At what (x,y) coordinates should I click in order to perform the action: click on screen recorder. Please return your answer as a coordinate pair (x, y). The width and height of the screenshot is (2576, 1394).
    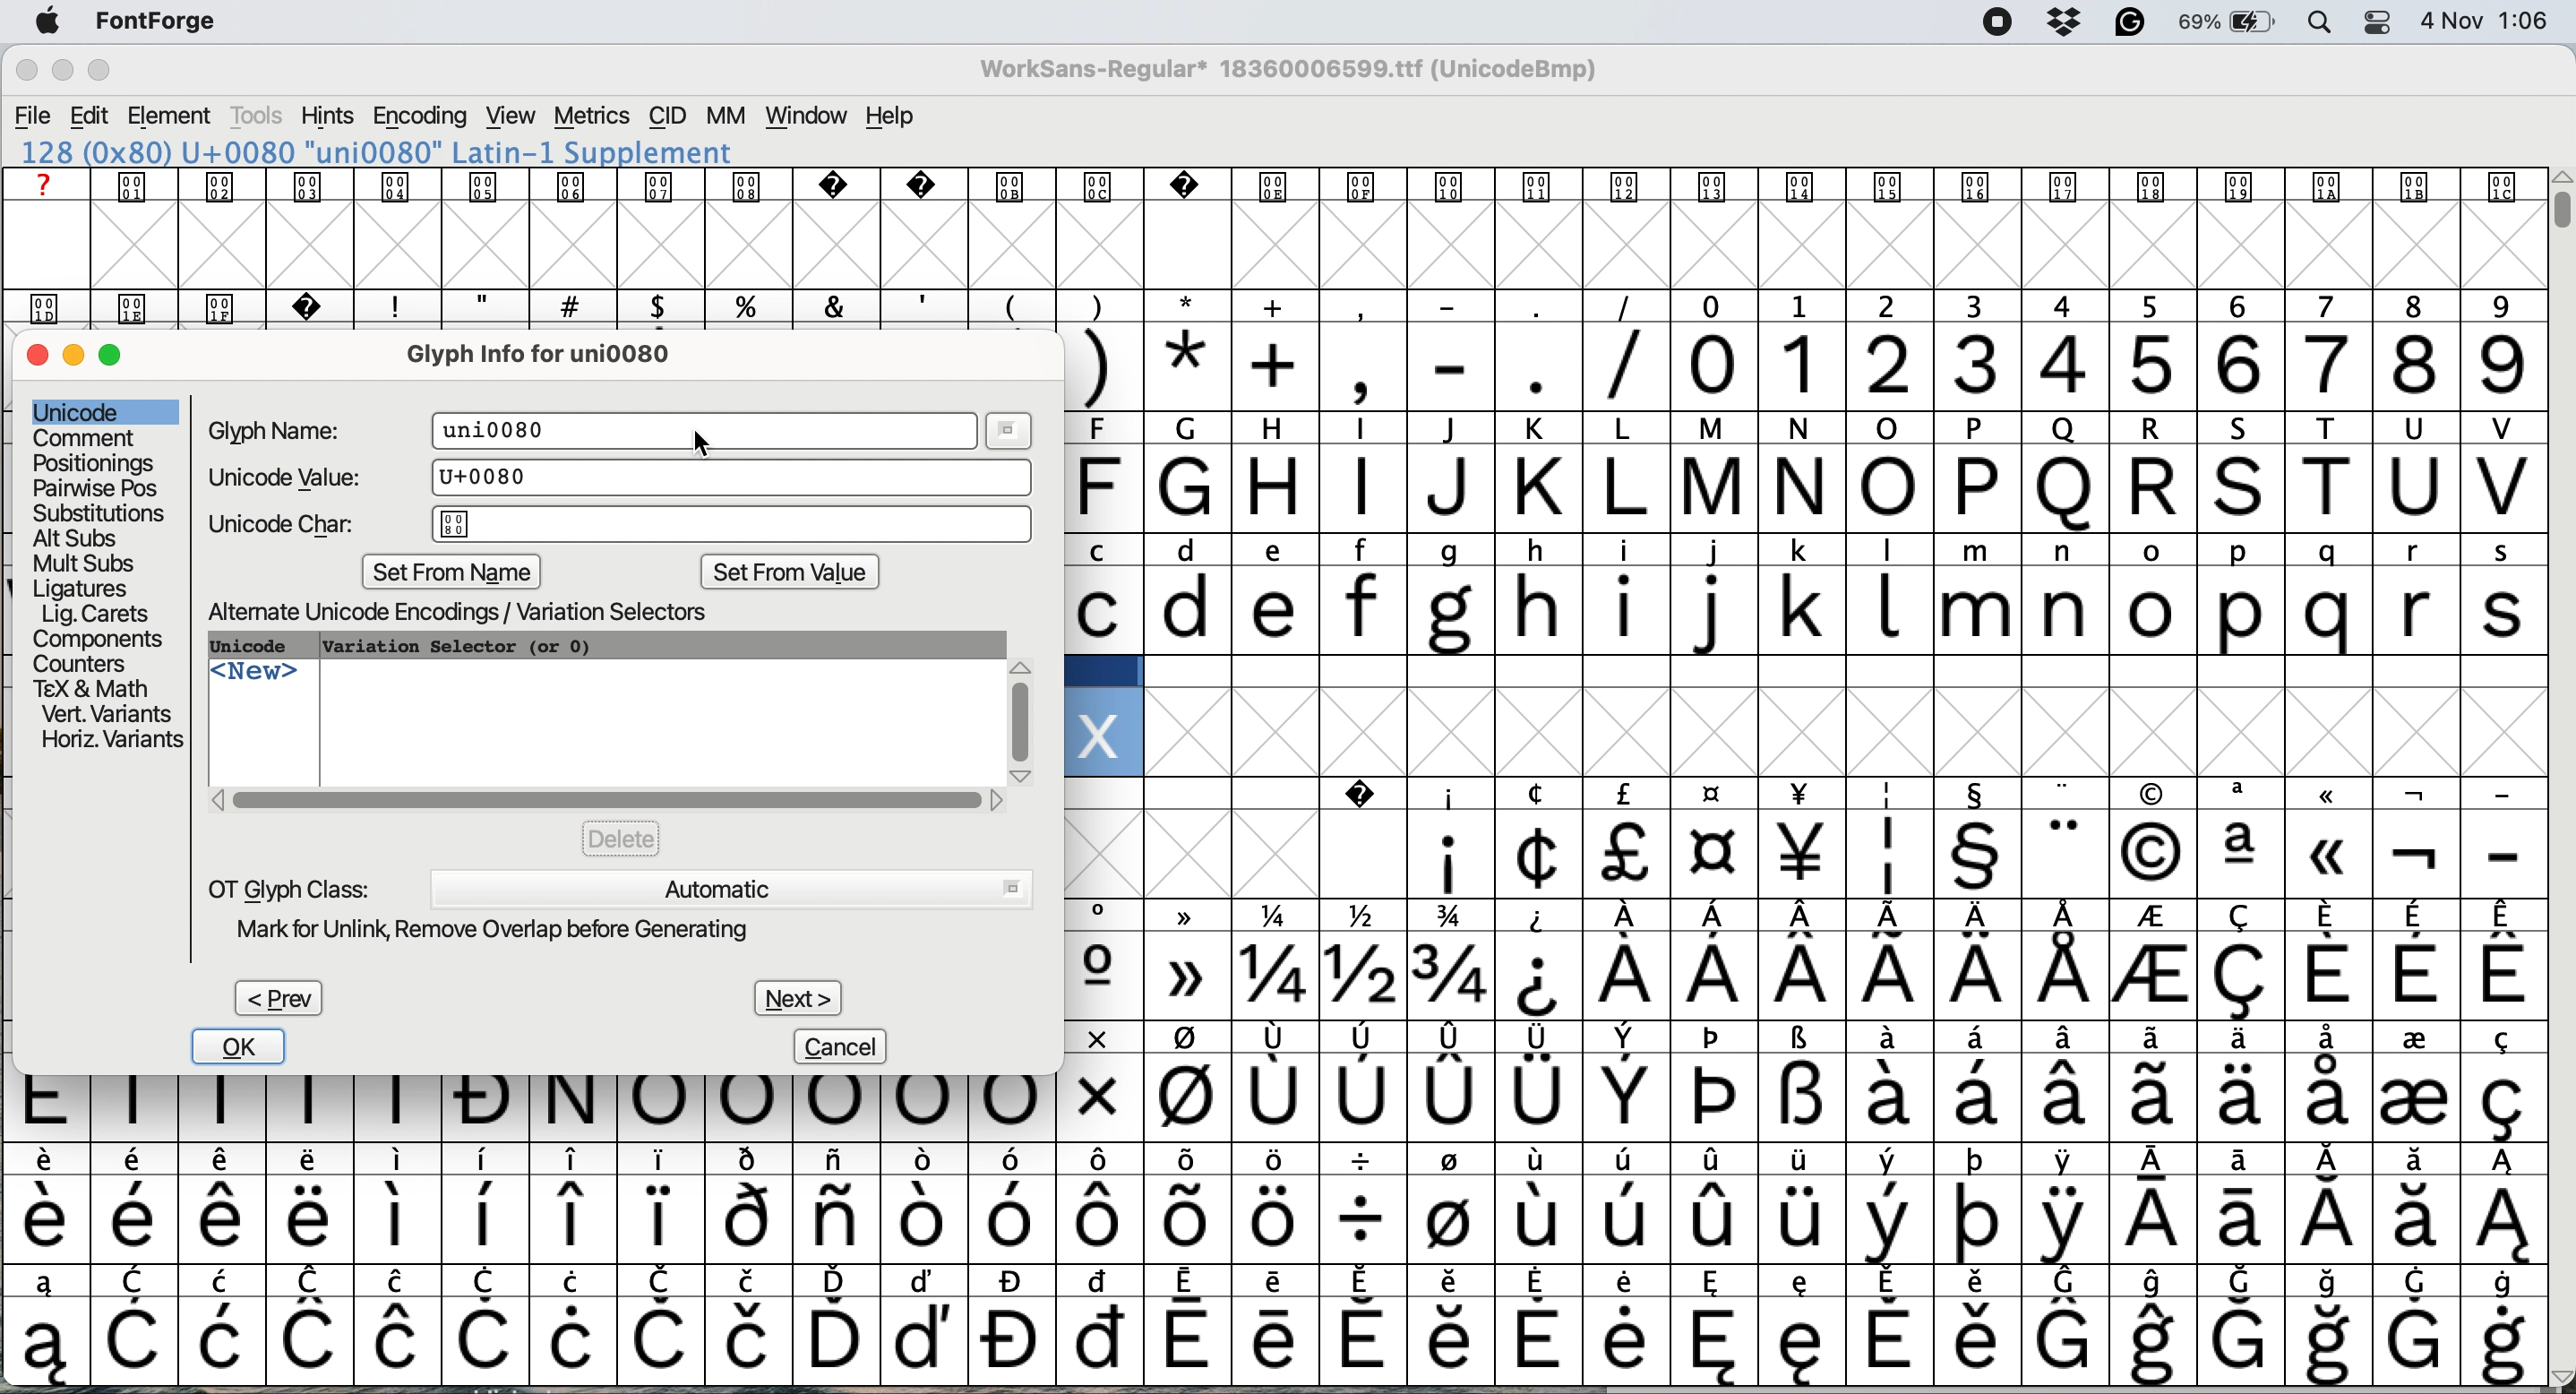
    Looking at the image, I should click on (1990, 23).